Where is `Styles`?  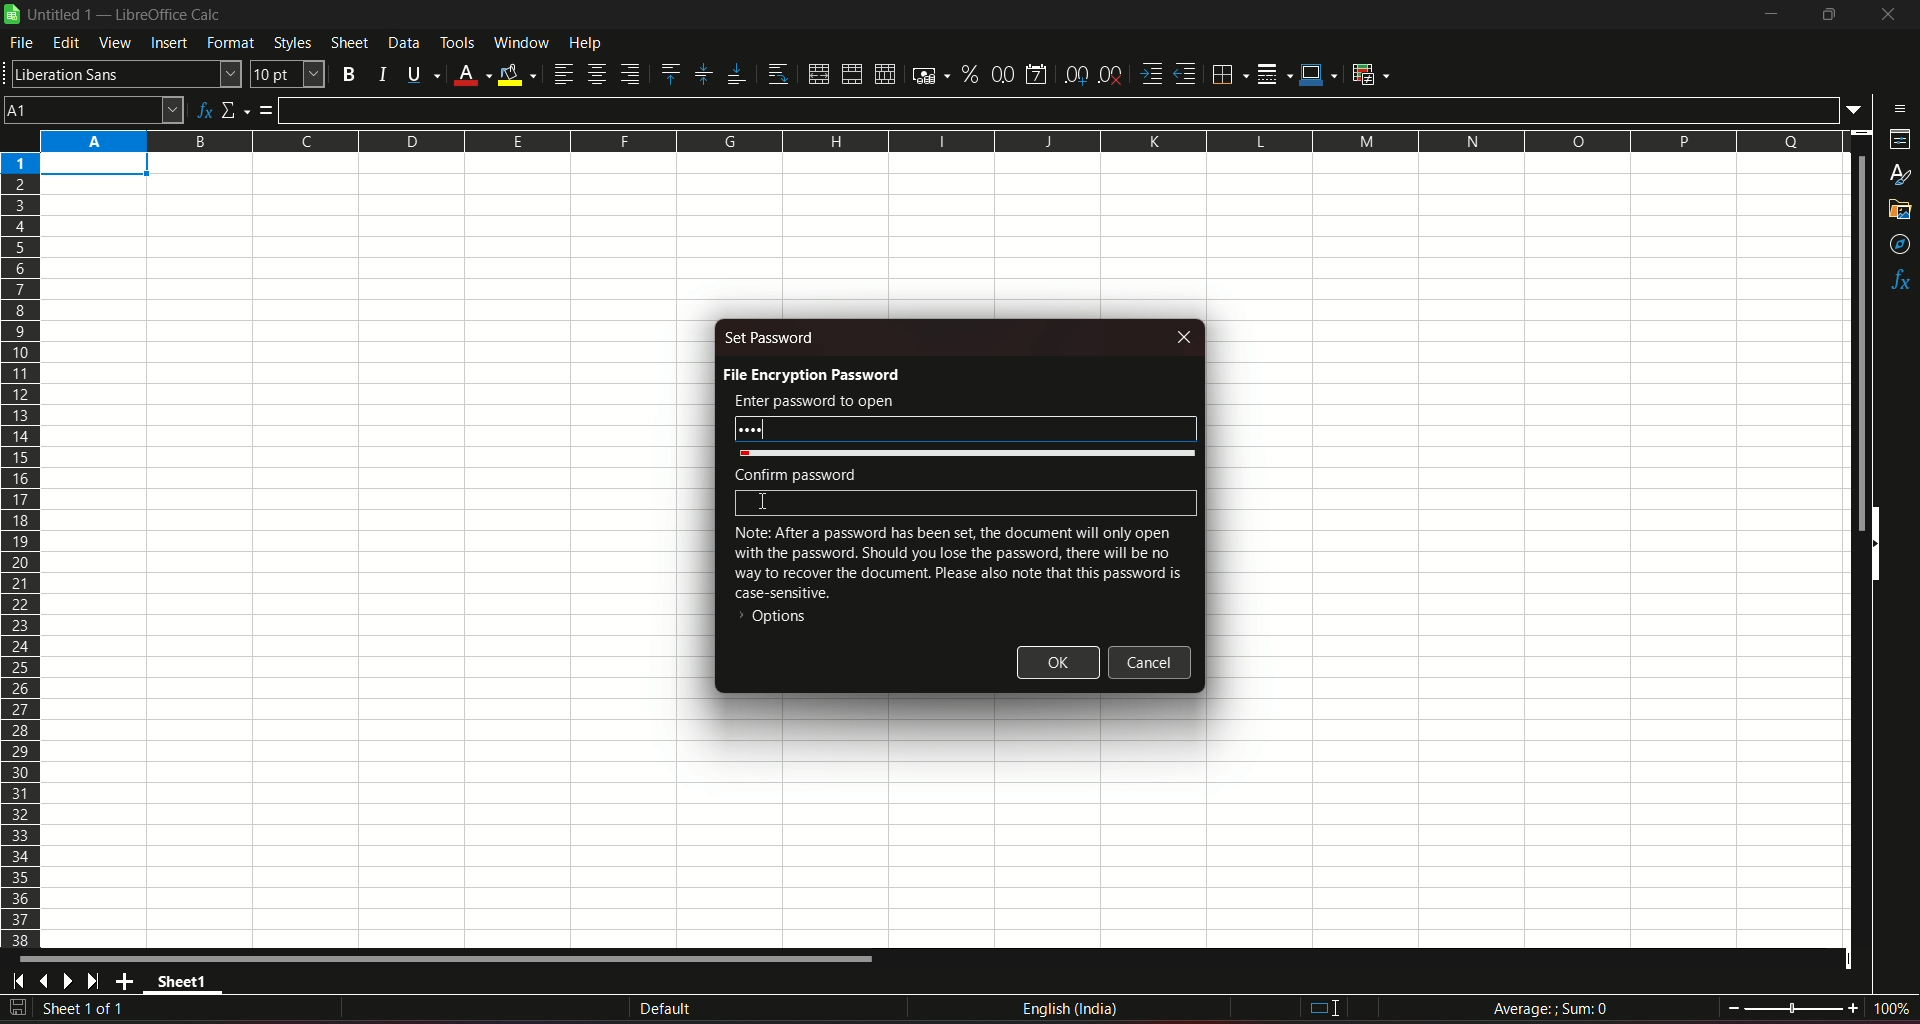
Styles is located at coordinates (290, 43).